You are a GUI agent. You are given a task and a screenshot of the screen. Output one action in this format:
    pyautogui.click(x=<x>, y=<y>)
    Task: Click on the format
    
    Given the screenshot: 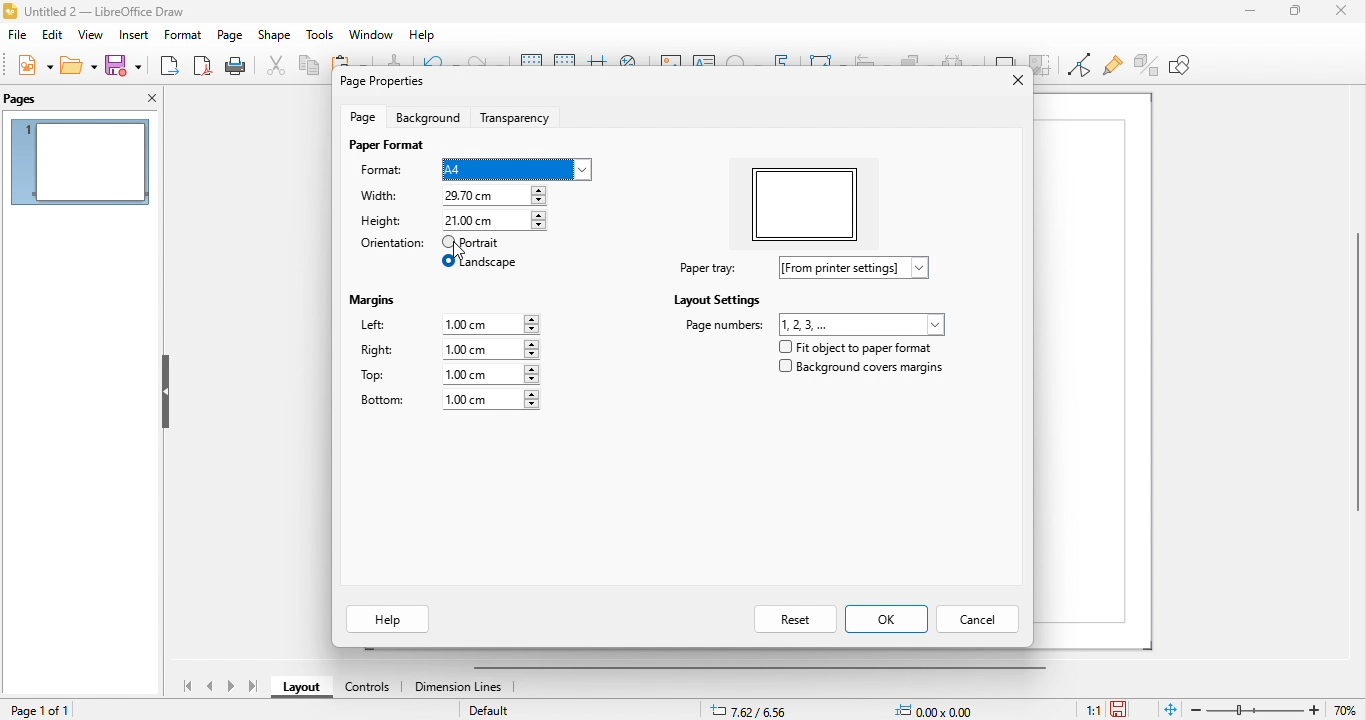 What is the action you would take?
    pyautogui.click(x=183, y=35)
    